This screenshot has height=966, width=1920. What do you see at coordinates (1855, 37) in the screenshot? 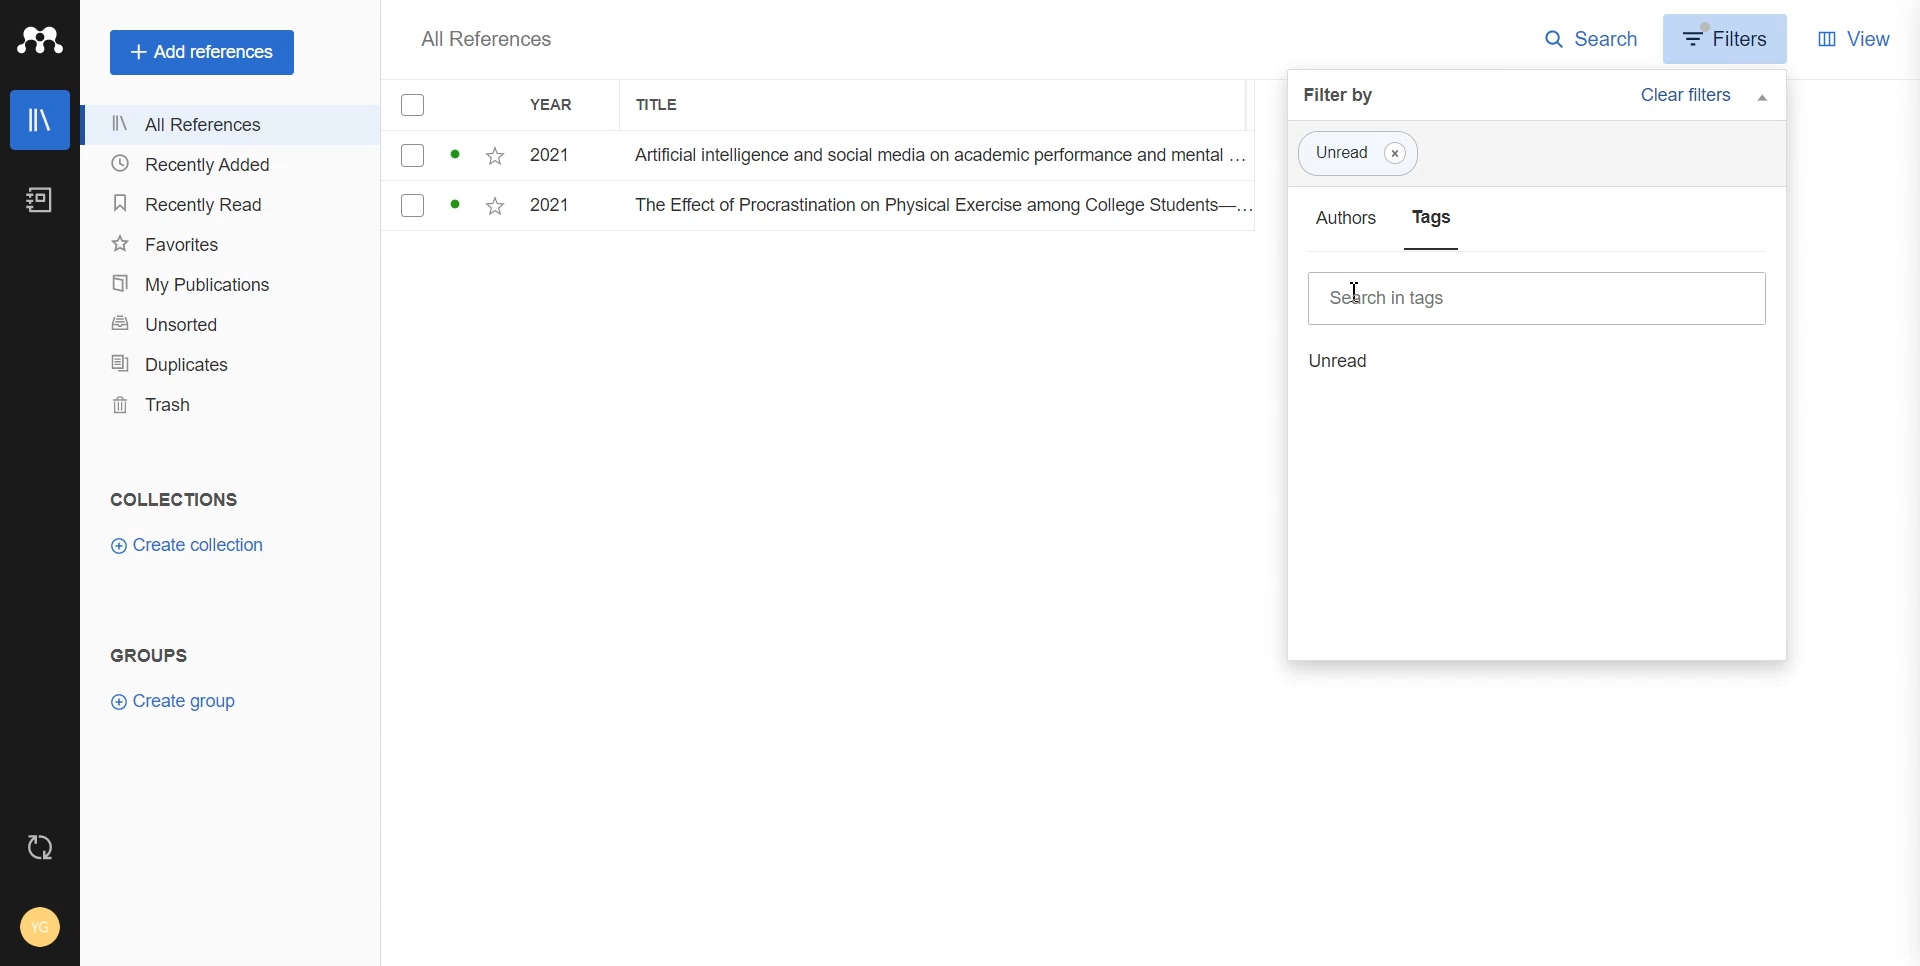
I see `View` at bounding box center [1855, 37].